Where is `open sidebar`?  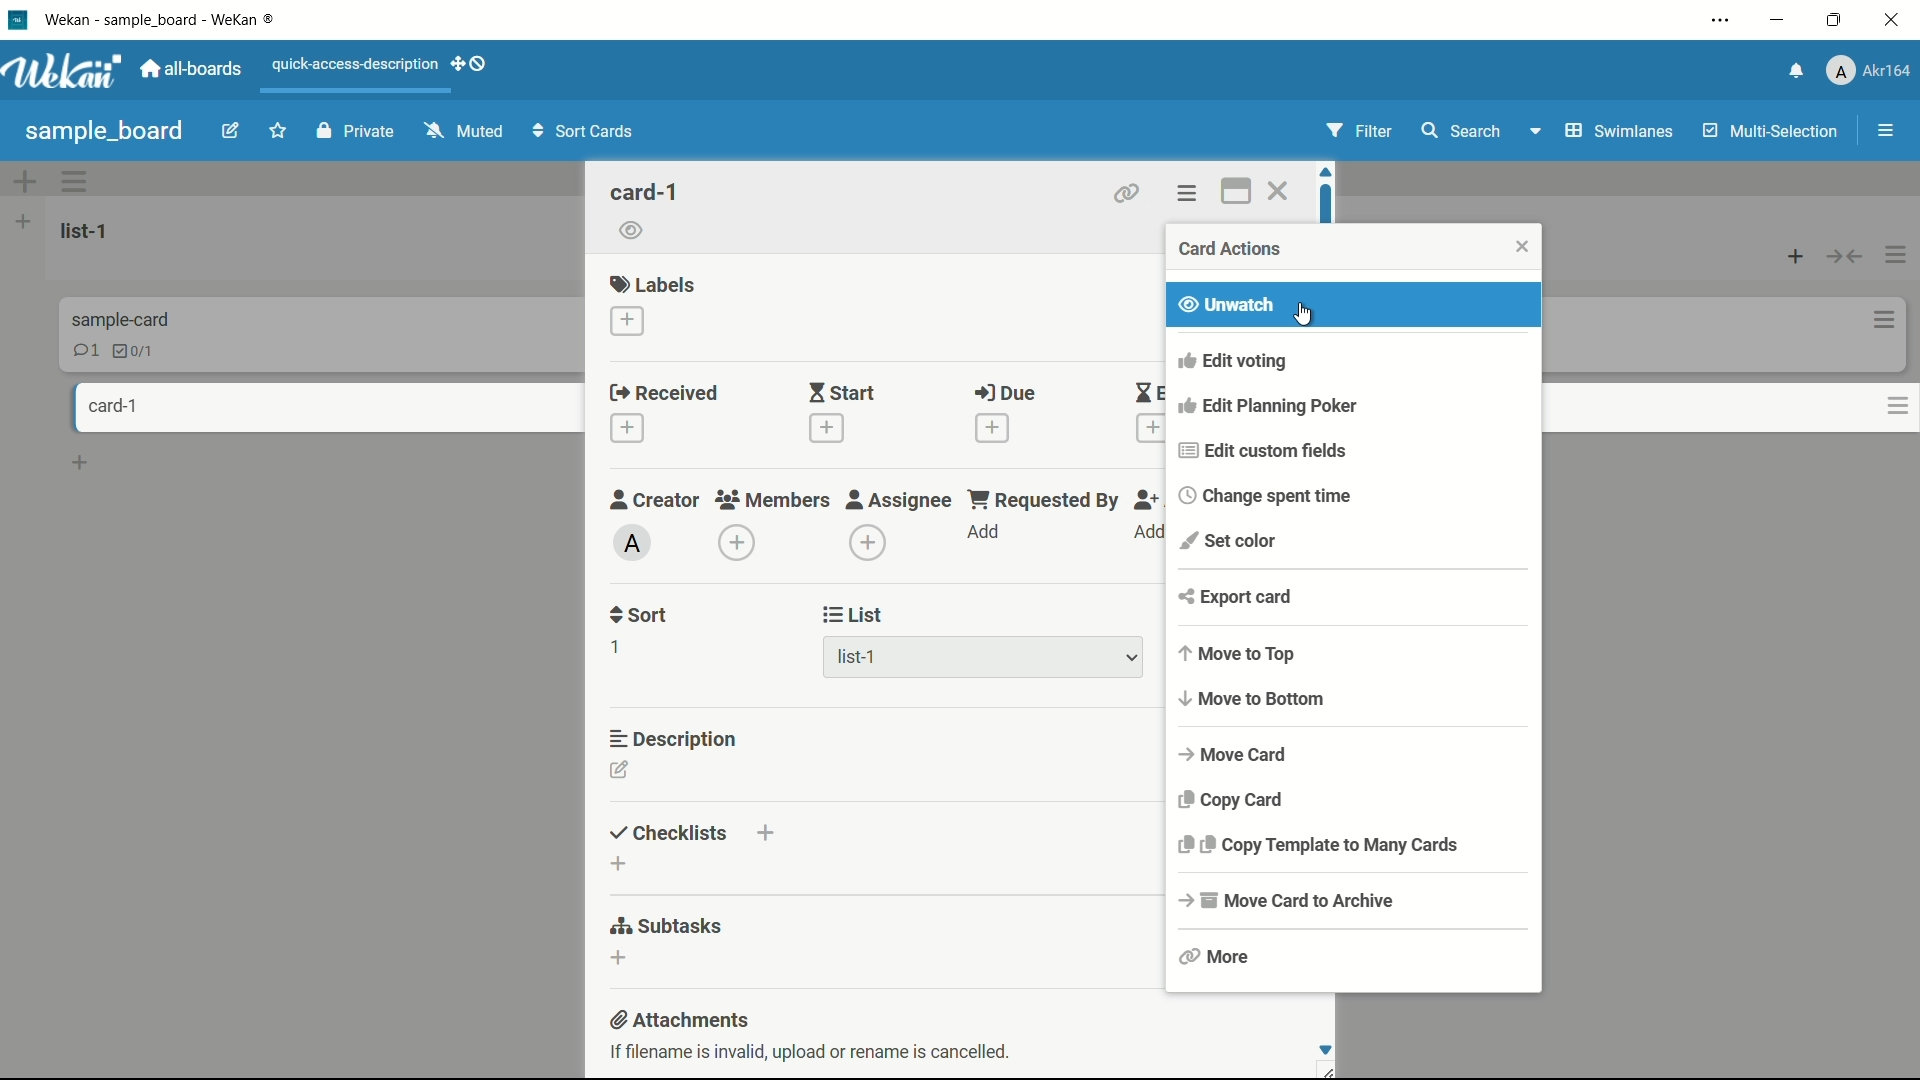
open sidebar is located at coordinates (1876, 131).